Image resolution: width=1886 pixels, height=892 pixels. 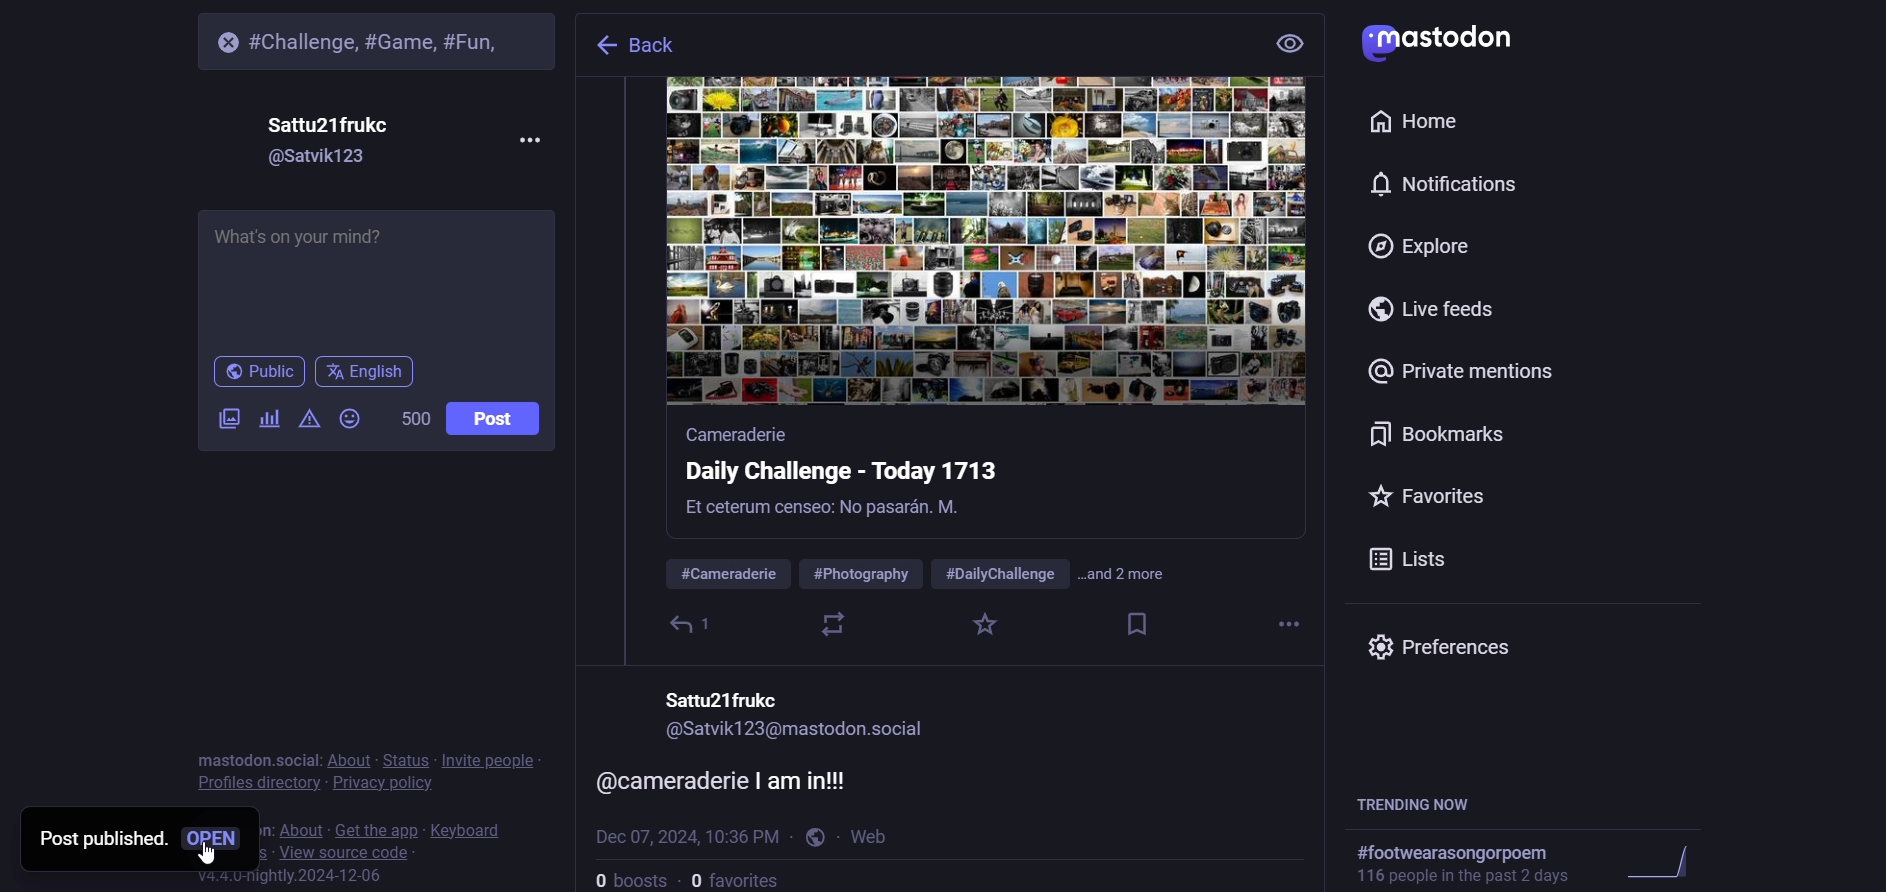 I want to click on status, so click(x=408, y=757).